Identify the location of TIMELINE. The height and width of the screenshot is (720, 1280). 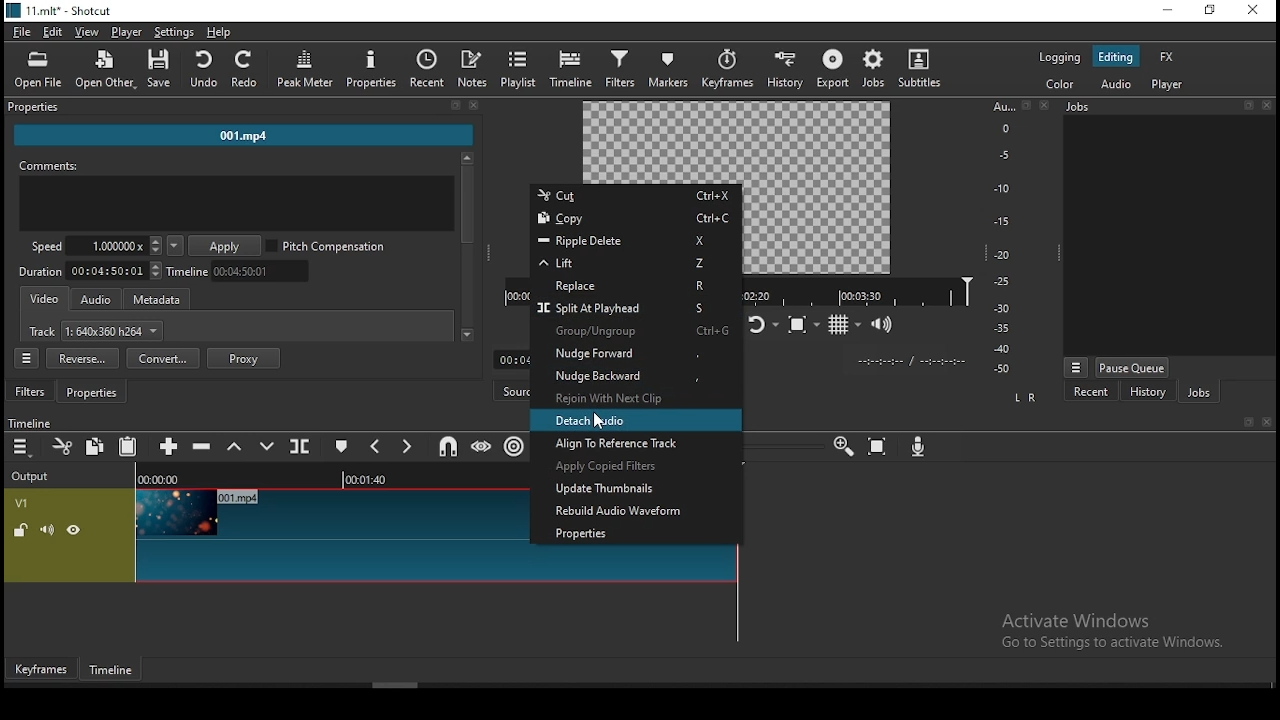
(333, 476).